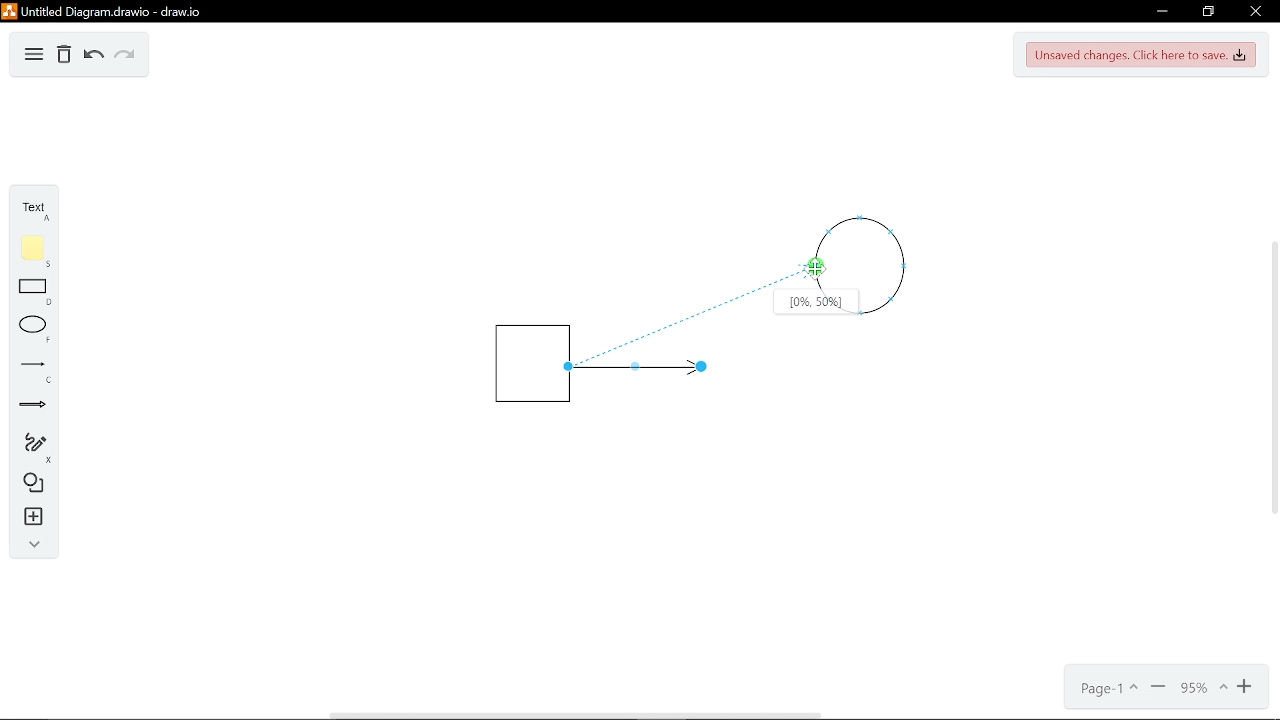 The height and width of the screenshot is (720, 1280). Describe the element at coordinates (1250, 689) in the screenshot. I see `Zoom in` at that location.